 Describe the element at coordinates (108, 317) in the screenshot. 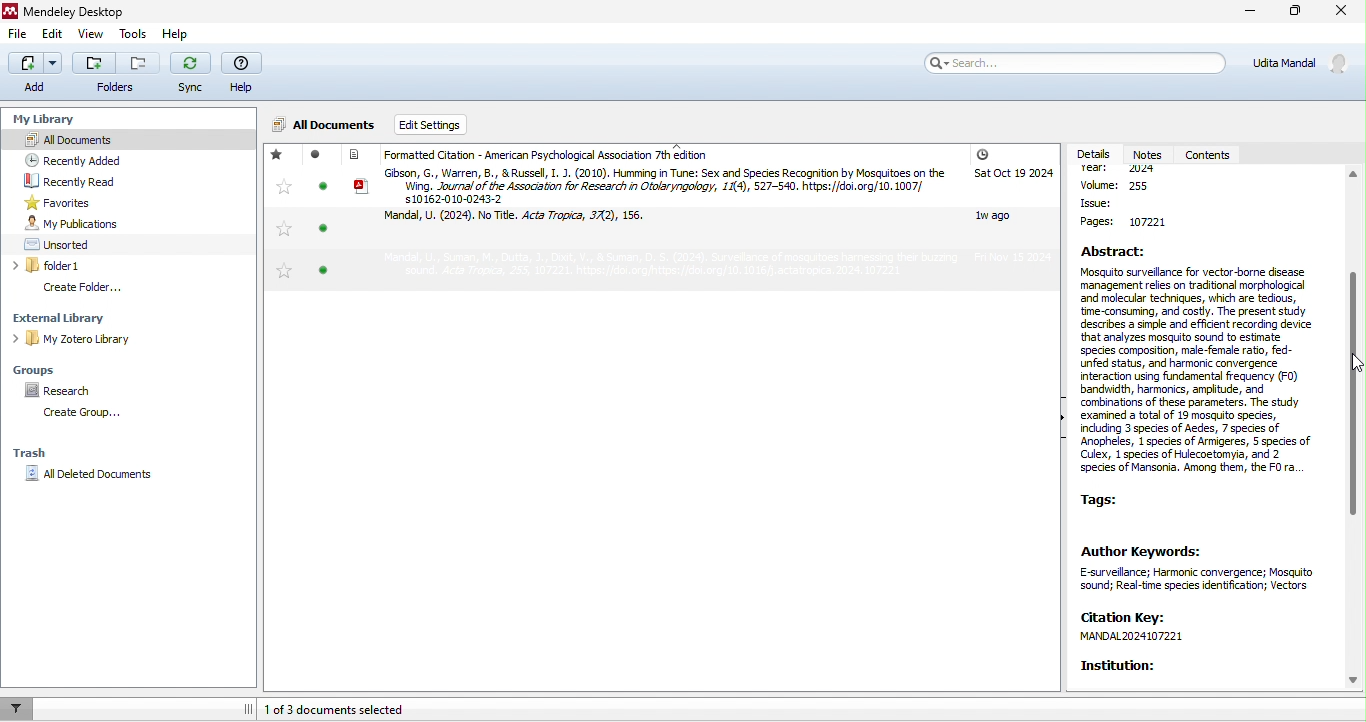

I see `external library` at that location.